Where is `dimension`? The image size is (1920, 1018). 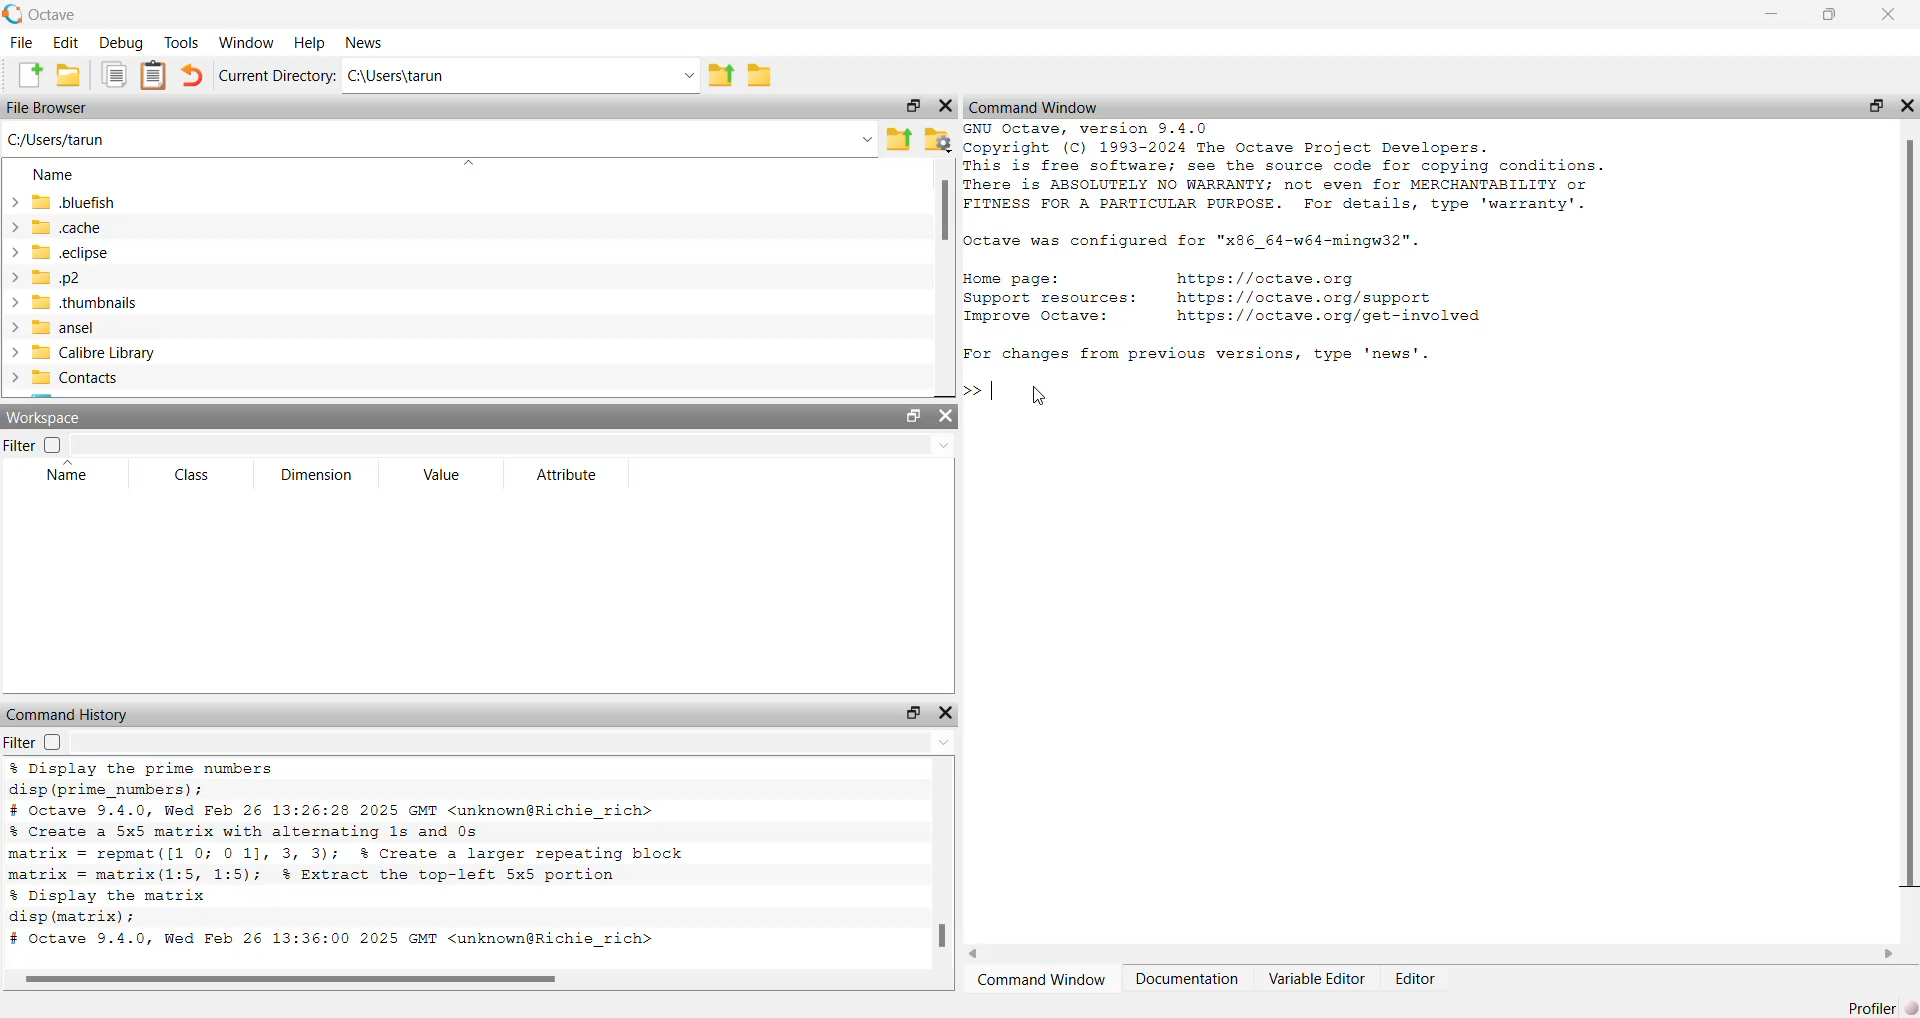 dimension is located at coordinates (321, 475).